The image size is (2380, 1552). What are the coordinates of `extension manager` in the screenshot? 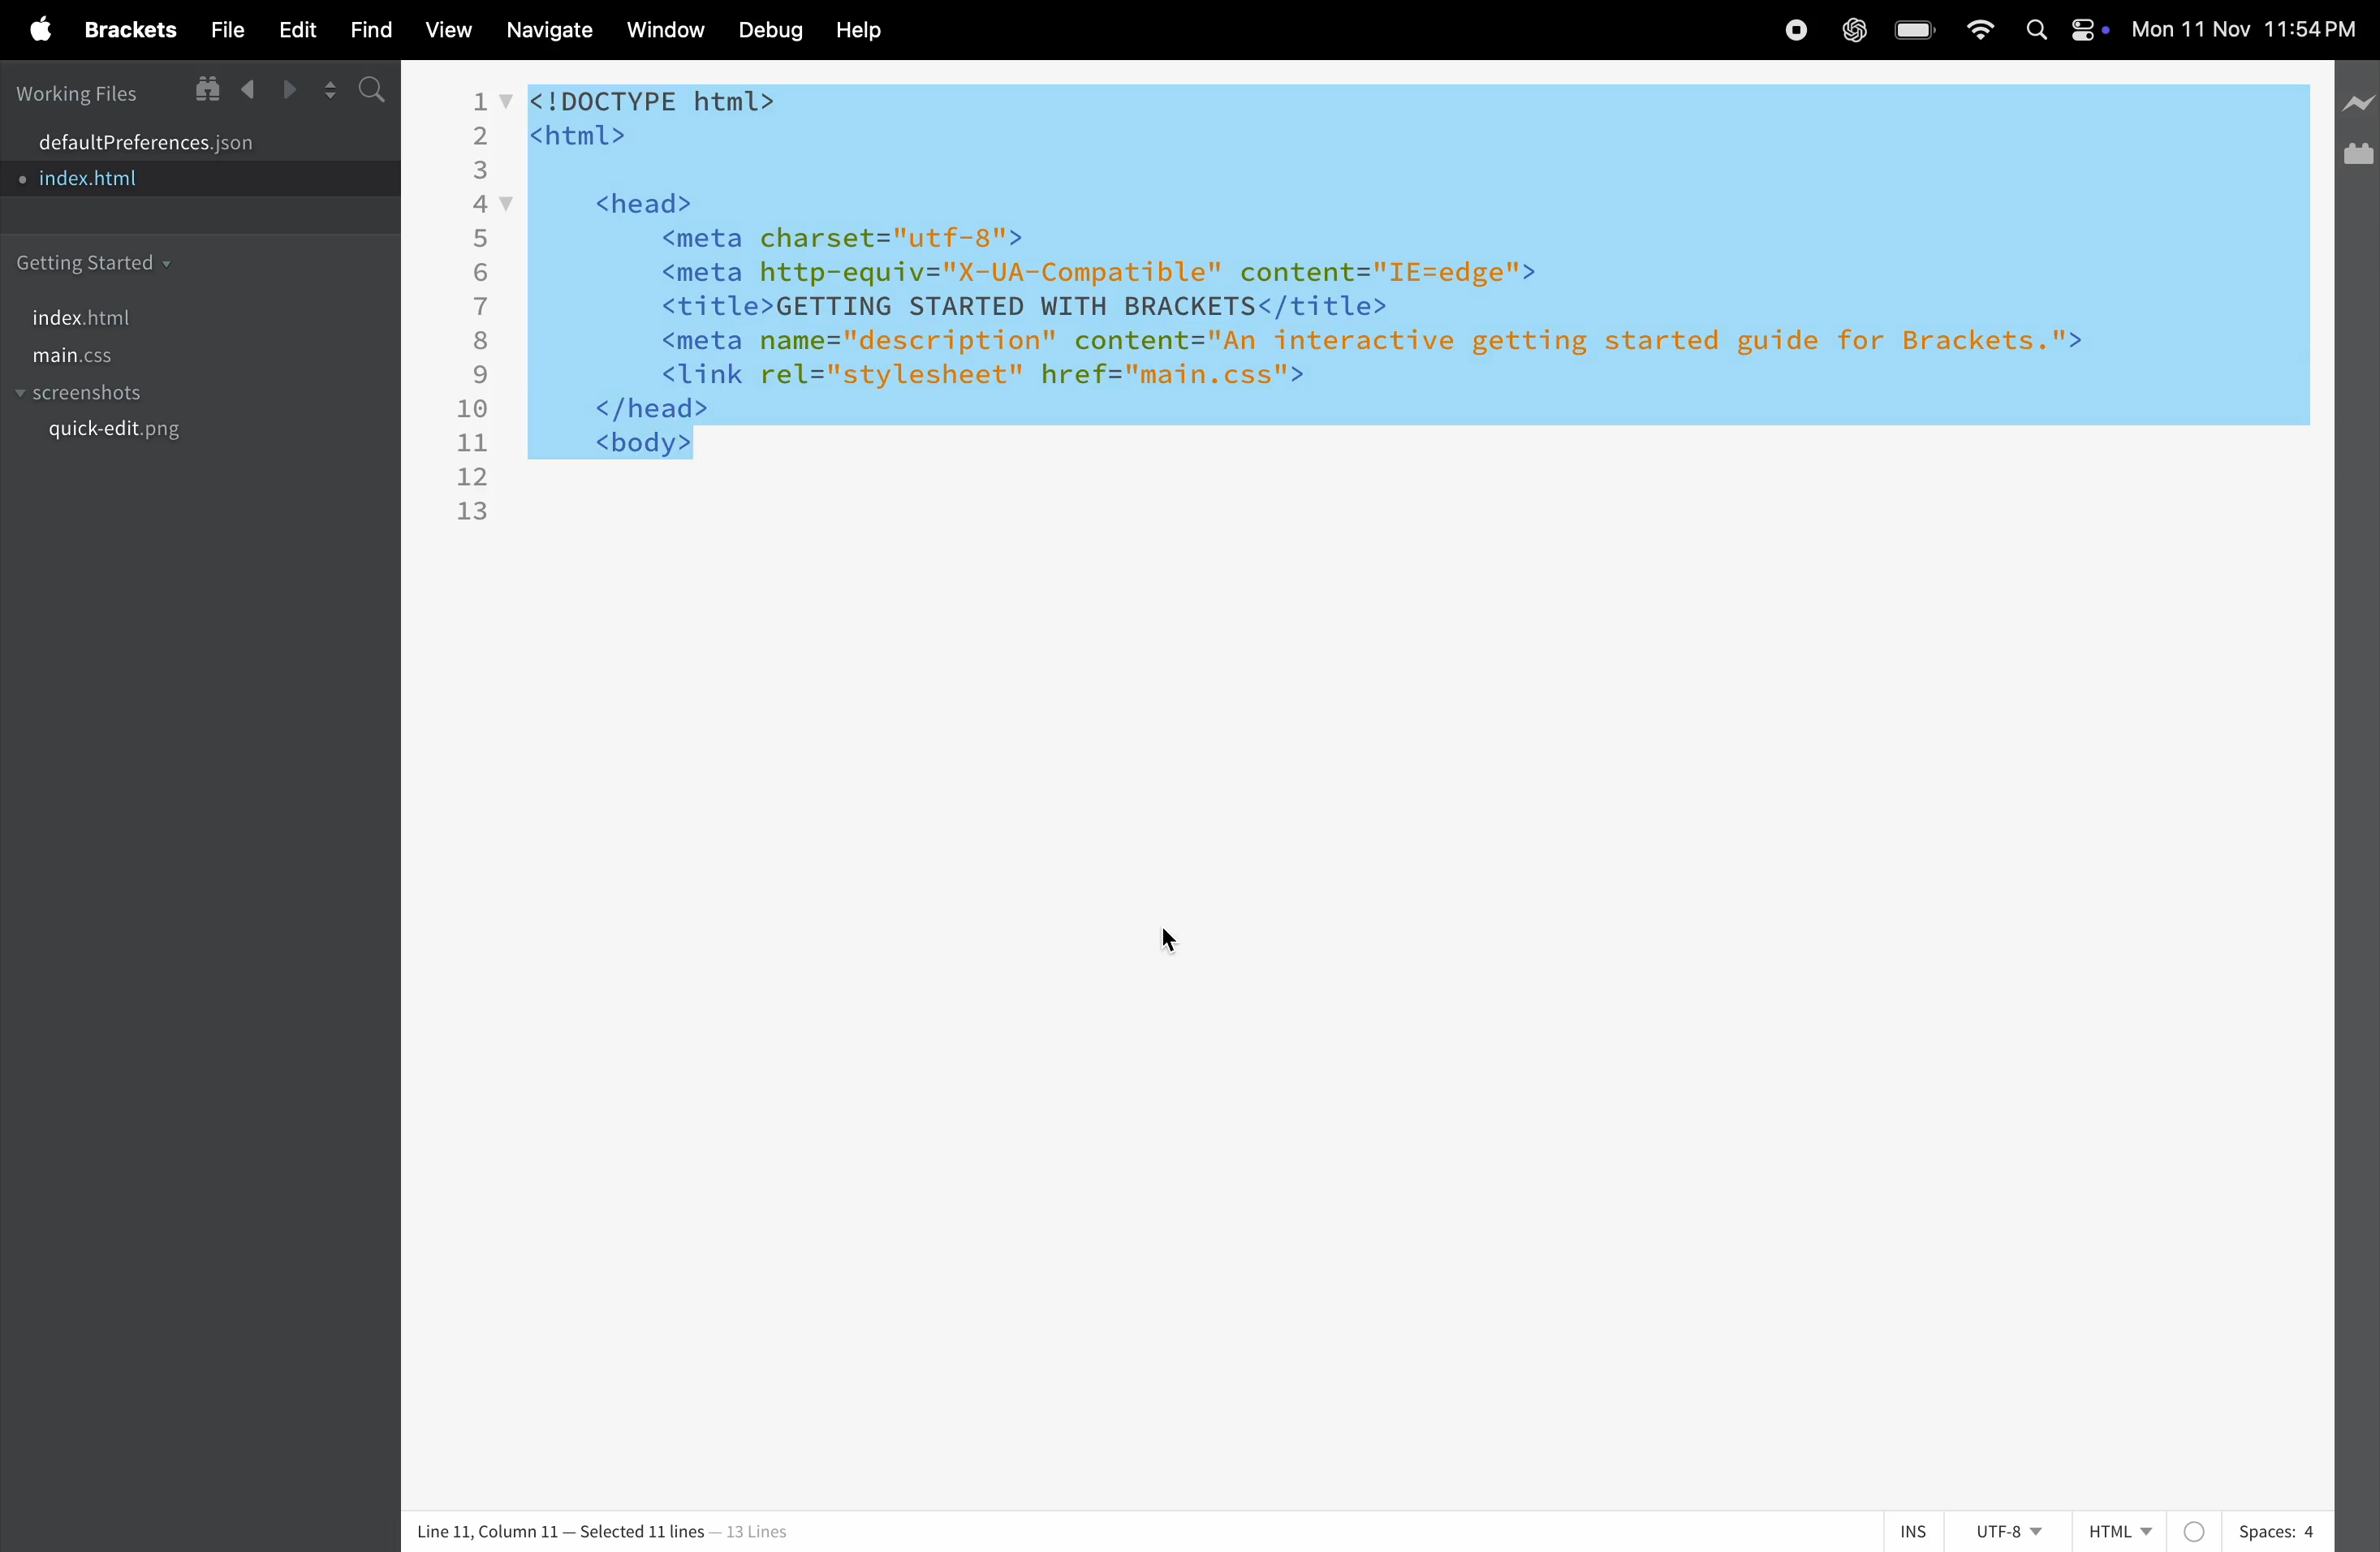 It's located at (2360, 152).